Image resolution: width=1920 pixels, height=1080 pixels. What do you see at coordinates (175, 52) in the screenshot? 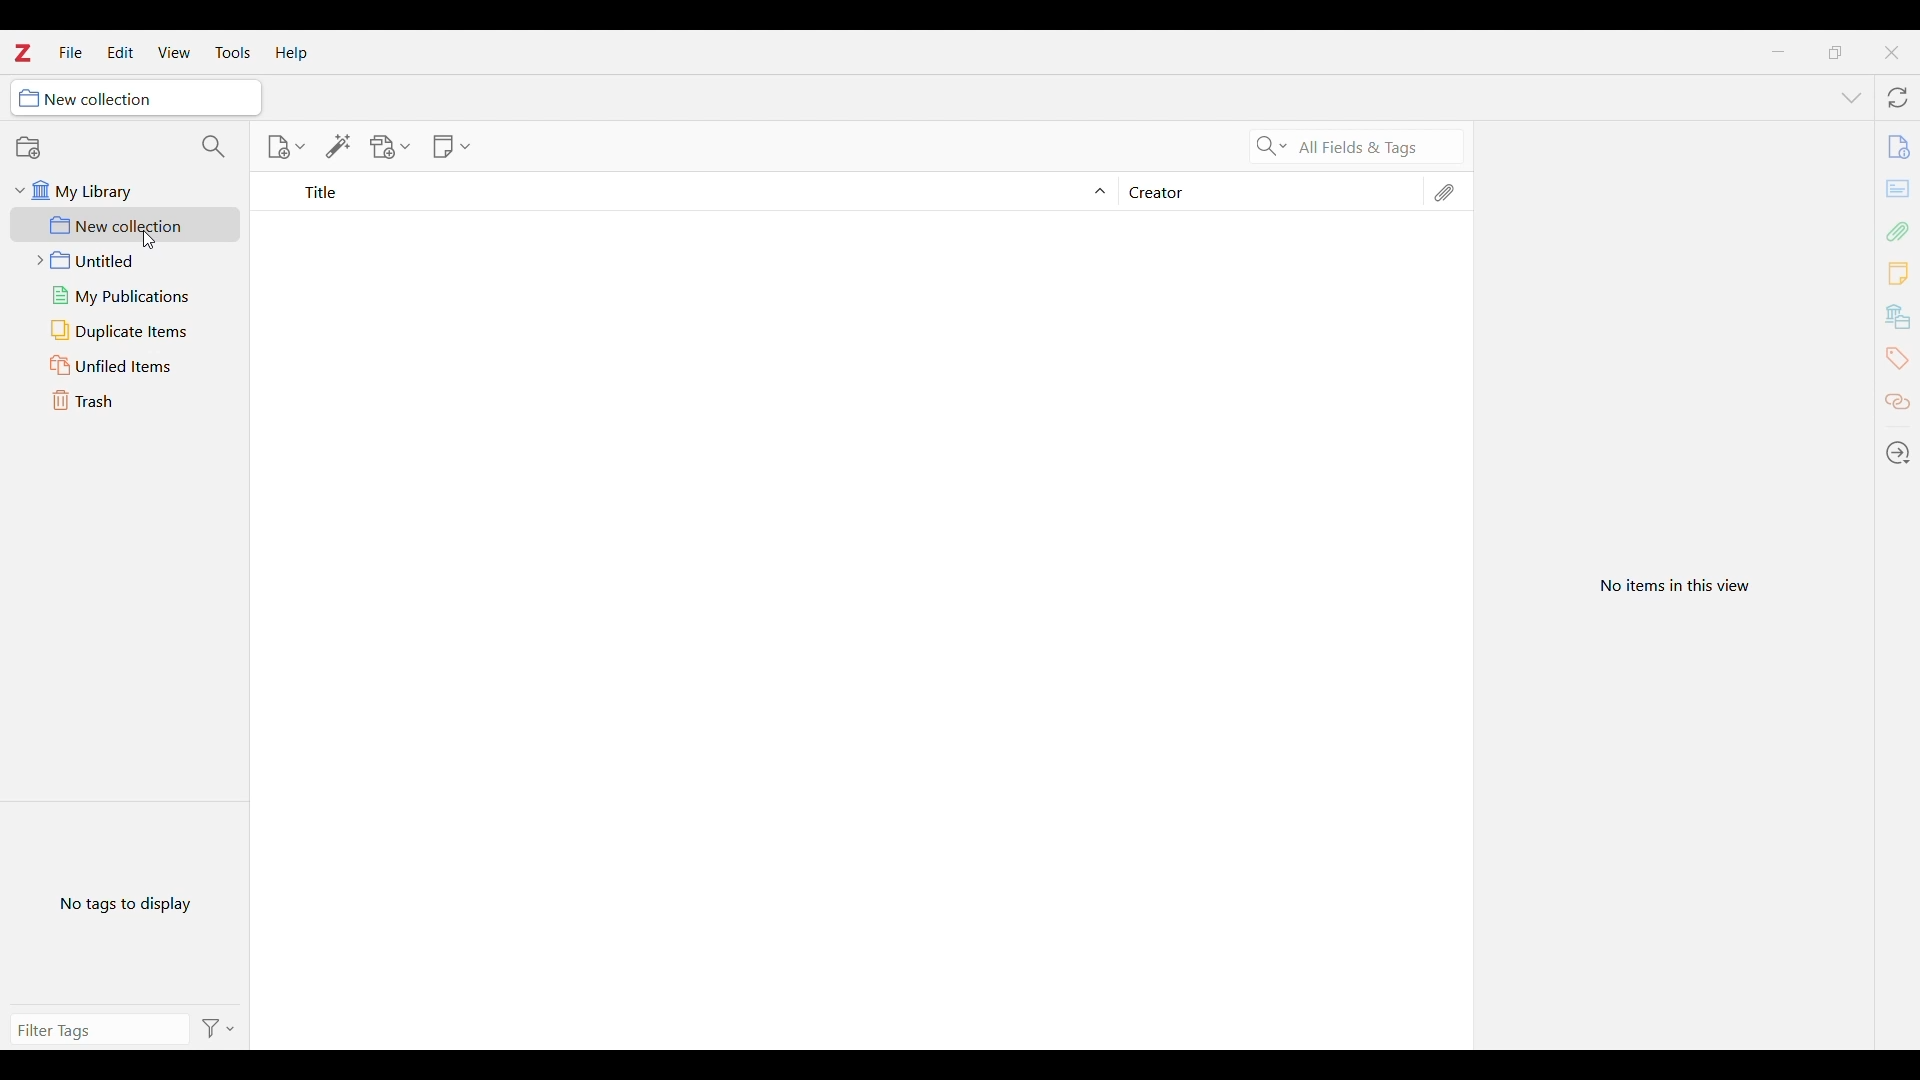
I see `View menu` at bounding box center [175, 52].